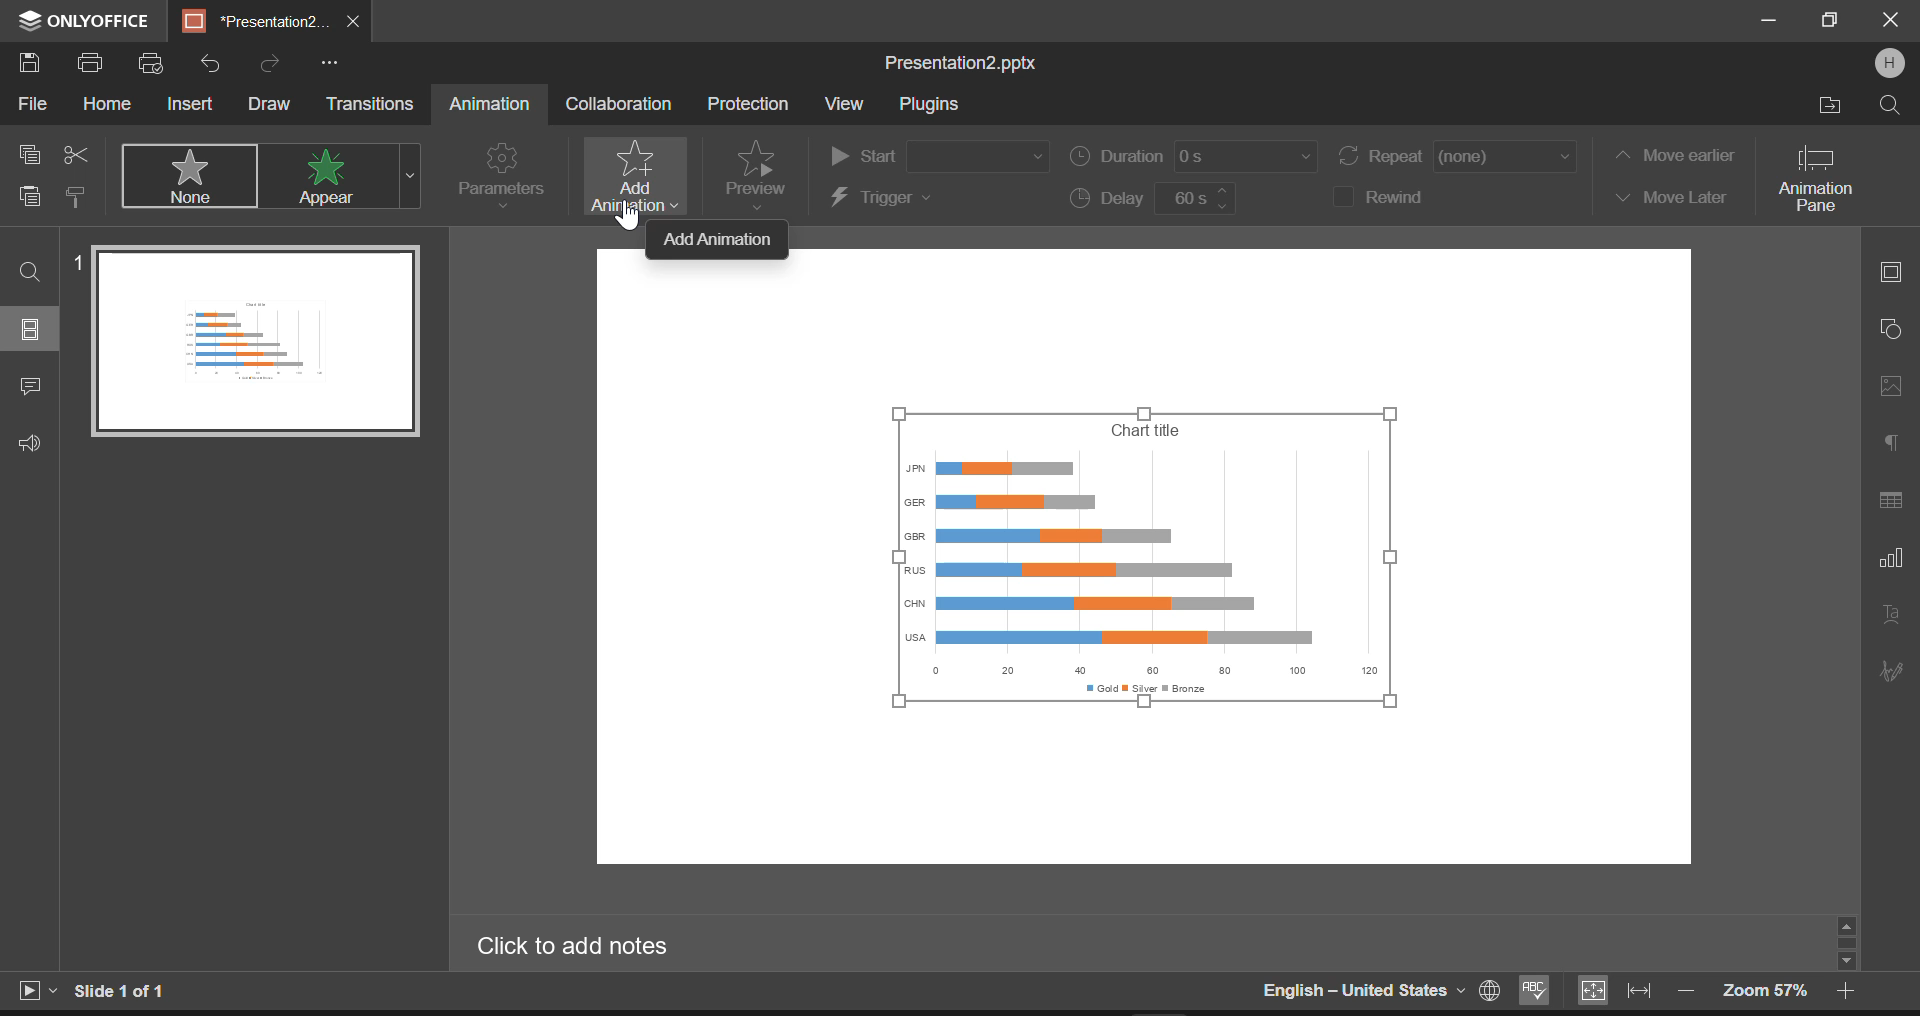 The image size is (1920, 1016). What do you see at coordinates (1150, 200) in the screenshot?
I see `Delay` at bounding box center [1150, 200].